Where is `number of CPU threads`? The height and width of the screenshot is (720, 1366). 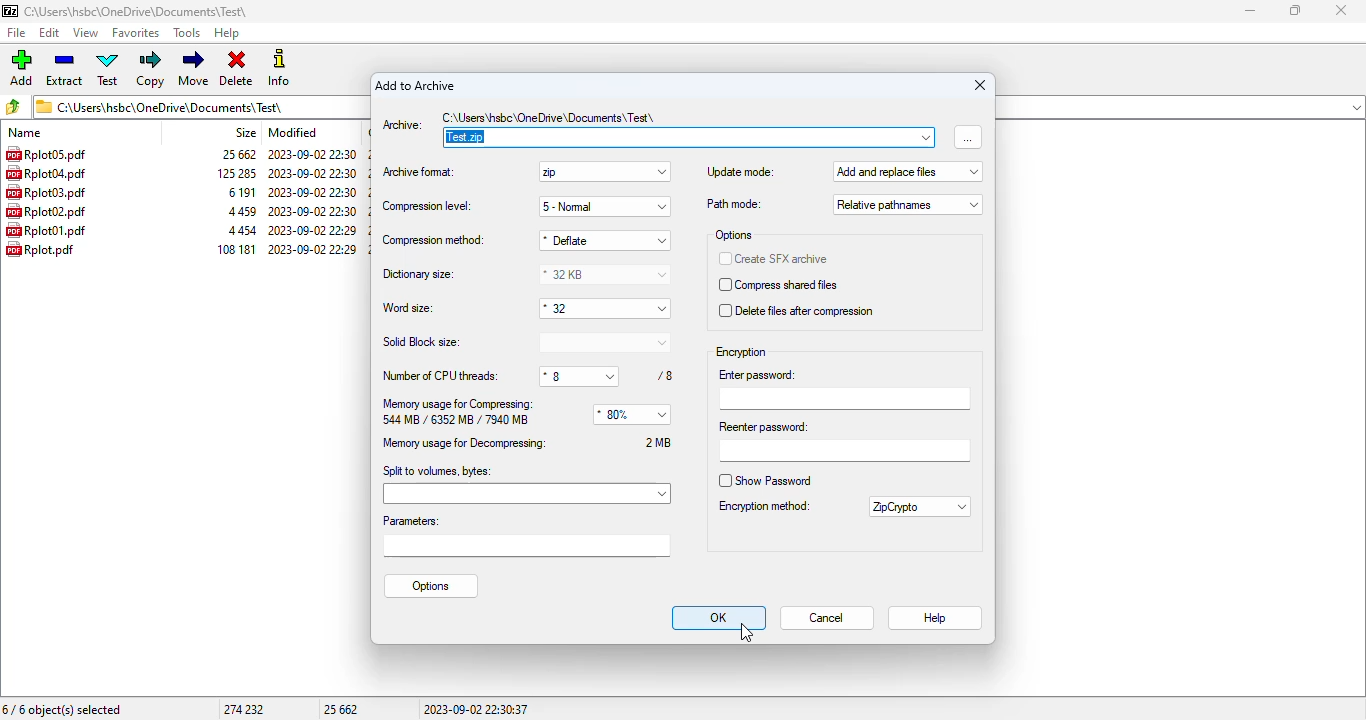
number of CPU threads is located at coordinates (441, 374).